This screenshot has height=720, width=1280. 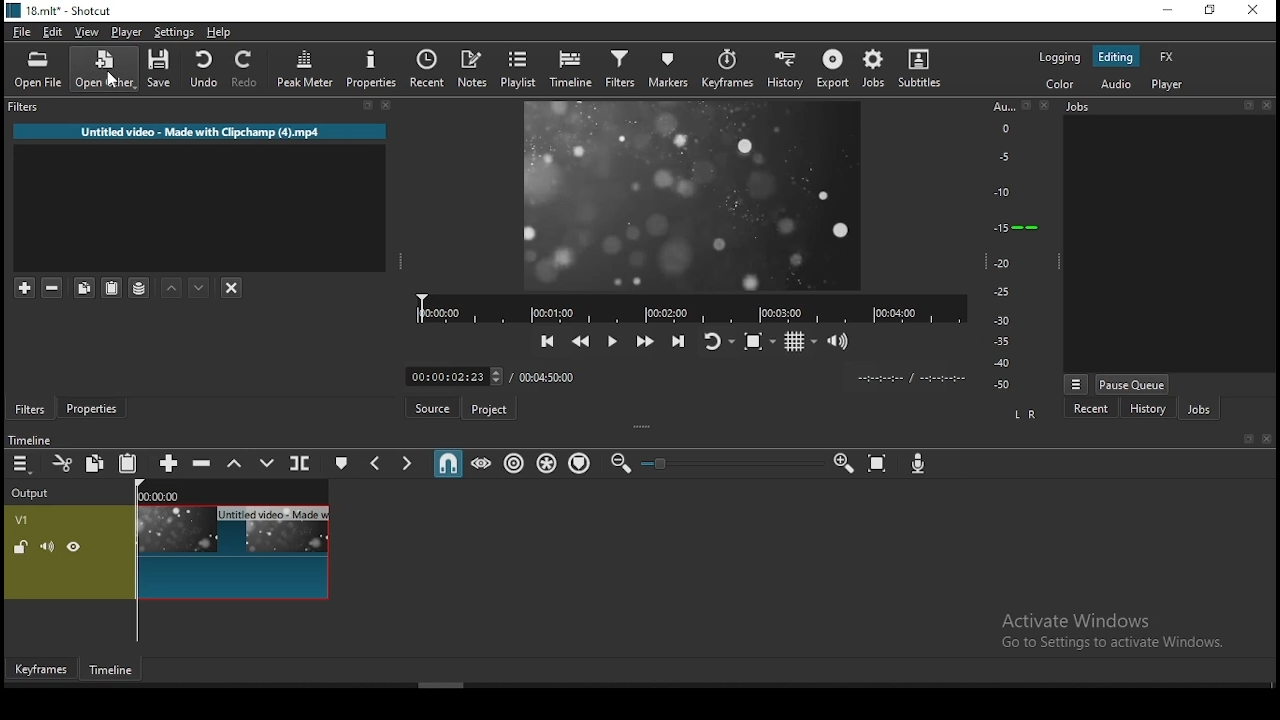 I want to click on paste, so click(x=127, y=463).